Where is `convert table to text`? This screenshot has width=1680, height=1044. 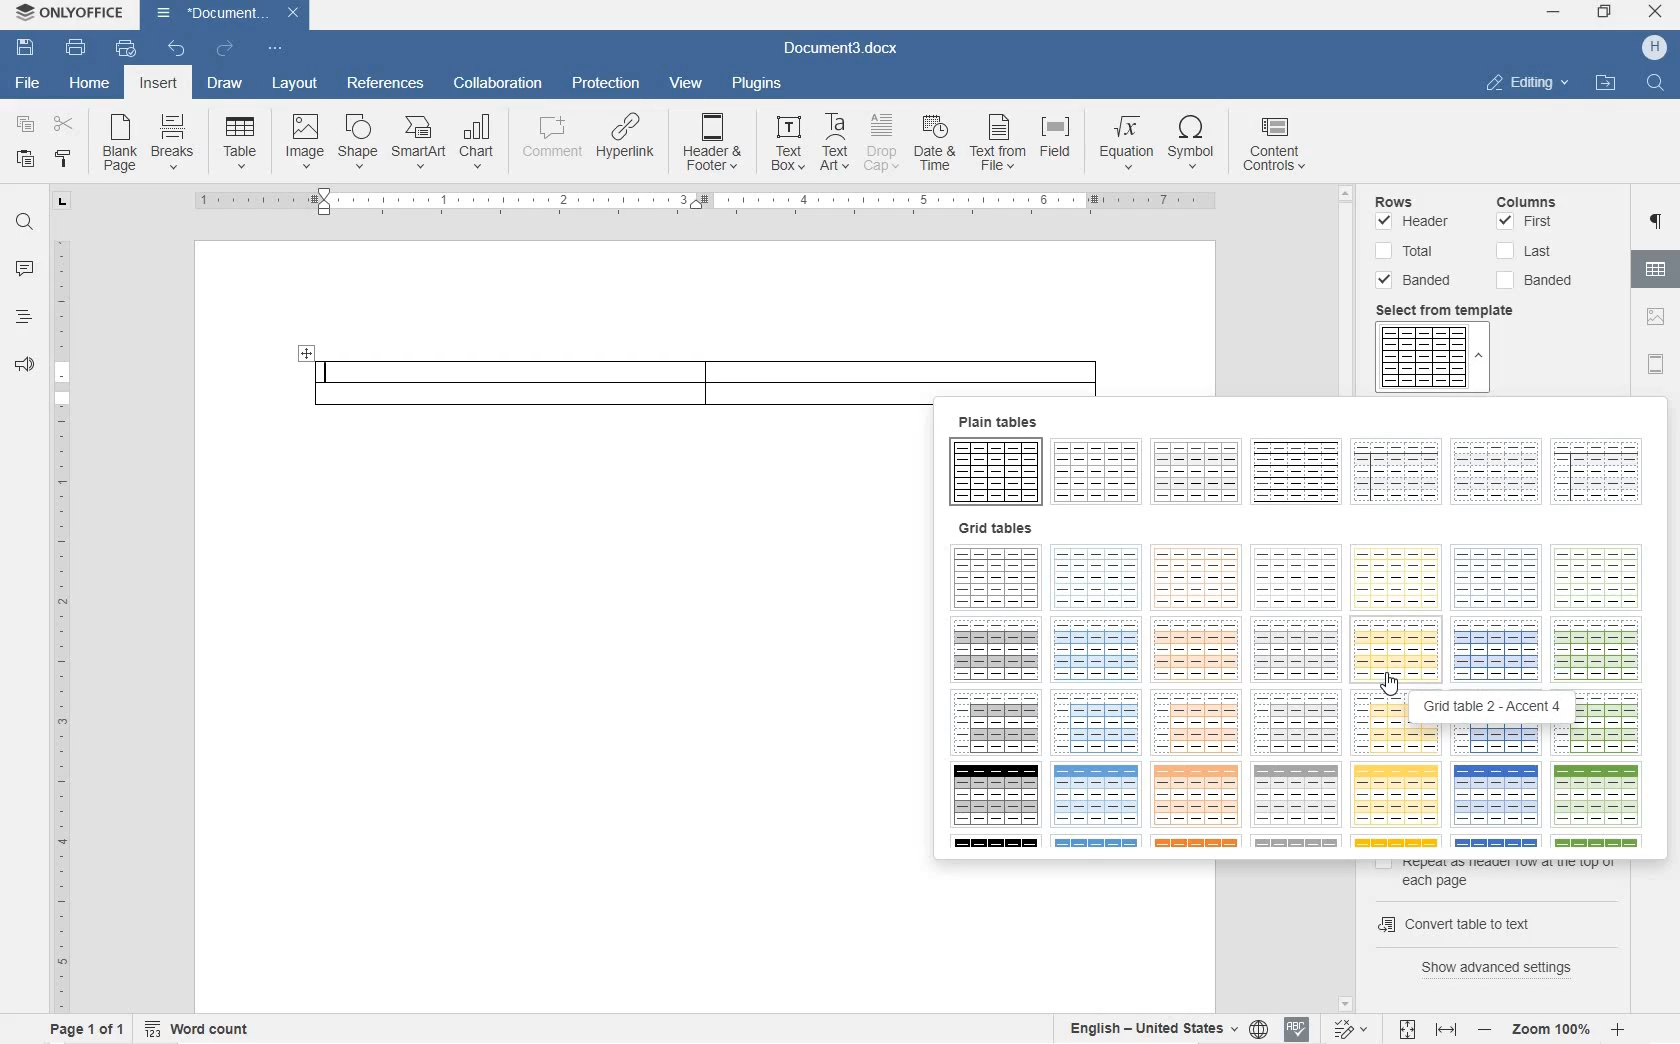
convert table to text is located at coordinates (1494, 921).